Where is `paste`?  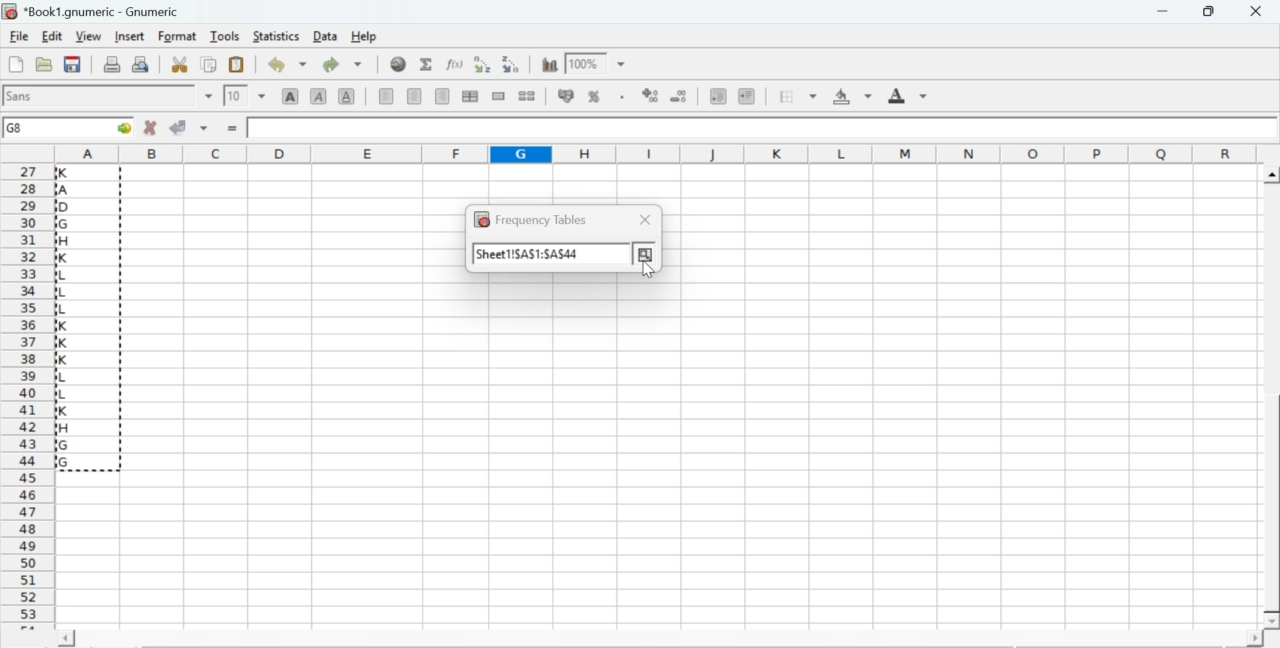
paste is located at coordinates (238, 65).